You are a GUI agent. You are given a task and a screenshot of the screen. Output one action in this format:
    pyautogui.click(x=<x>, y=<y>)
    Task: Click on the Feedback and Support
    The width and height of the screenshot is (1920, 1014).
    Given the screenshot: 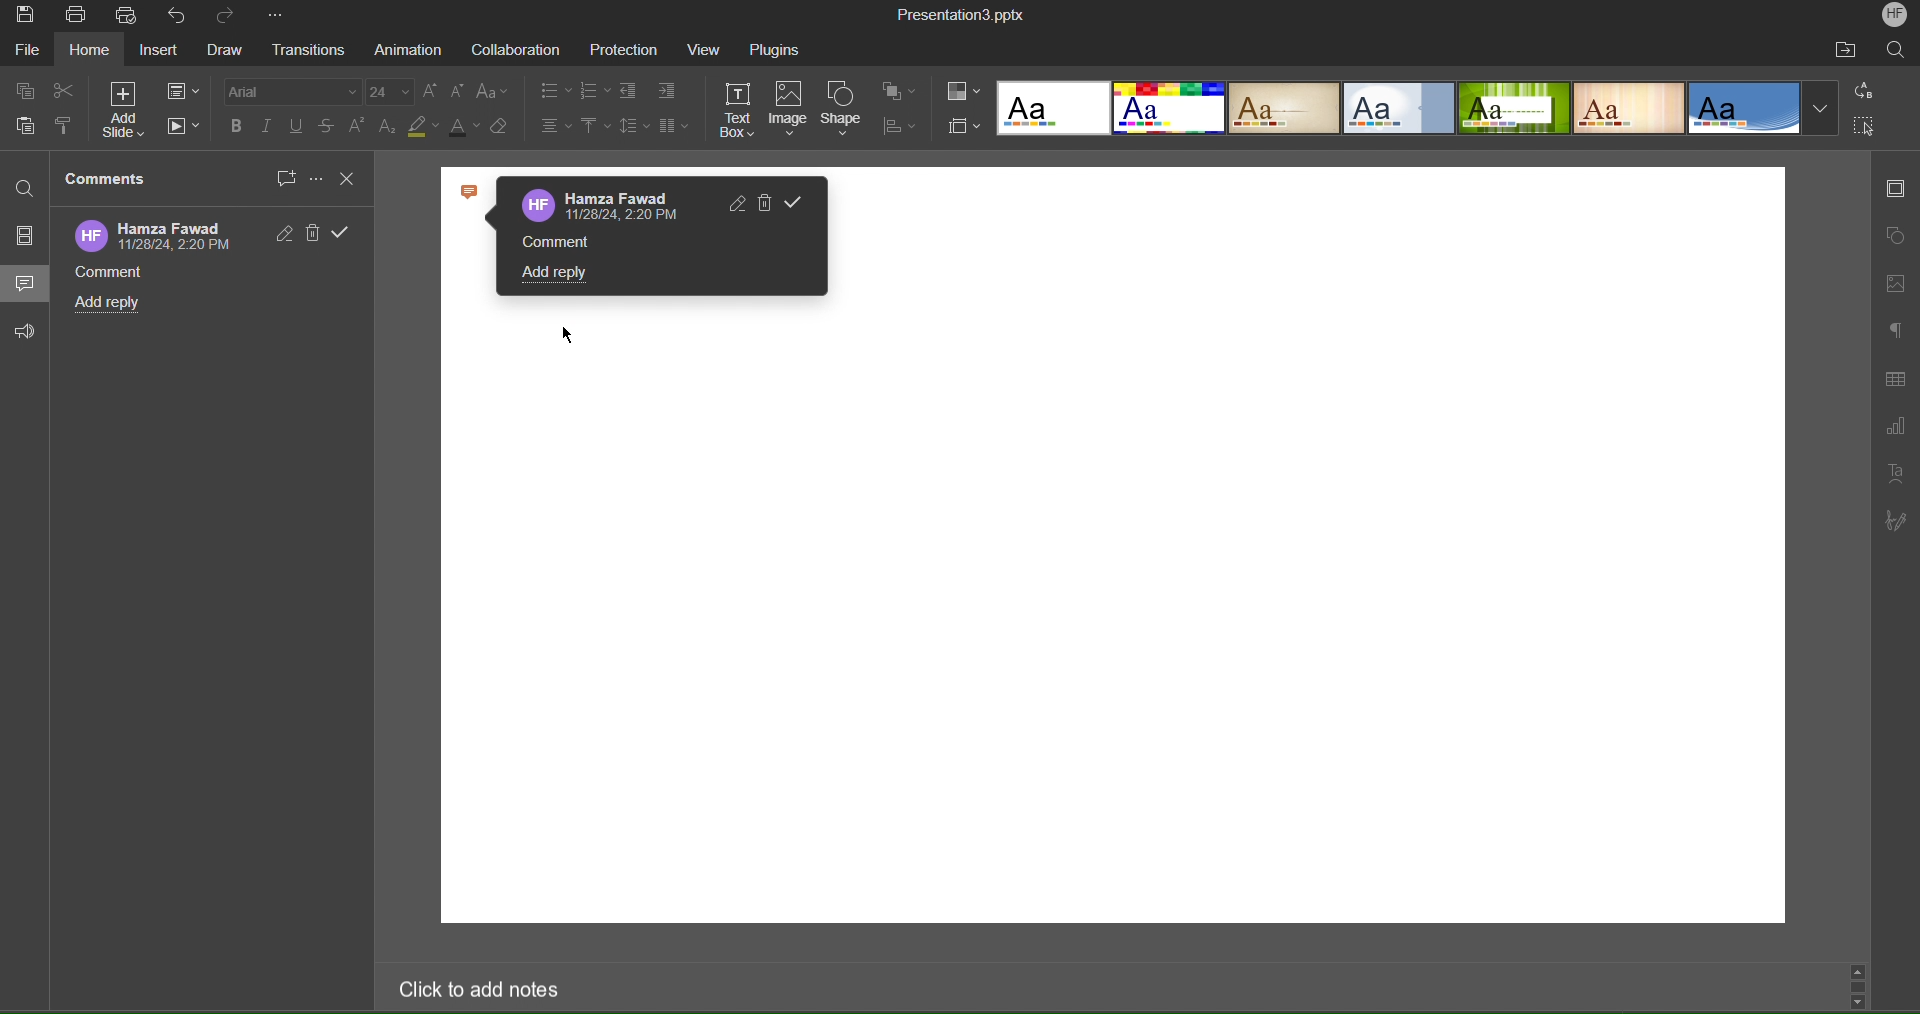 What is the action you would take?
    pyautogui.click(x=28, y=332)
    